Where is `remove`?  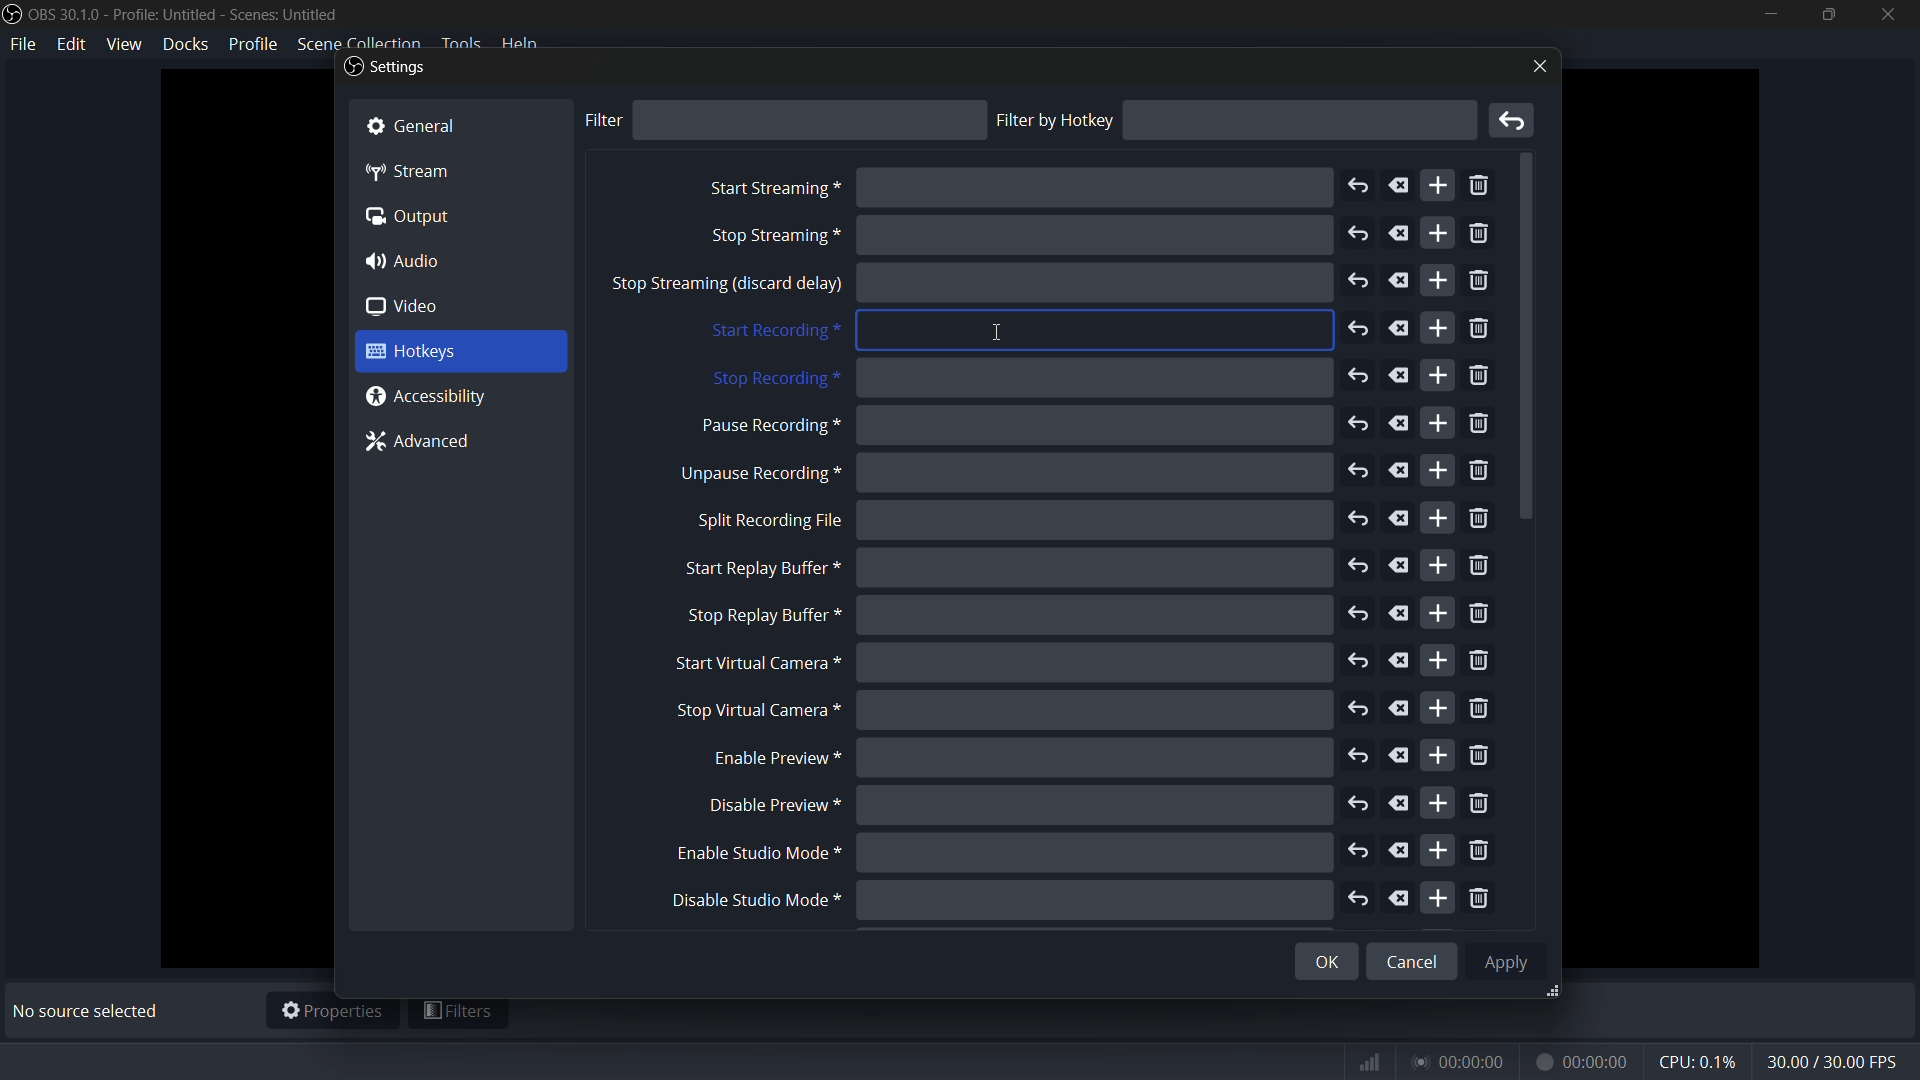 remove is located at coordinates (1481, 710).